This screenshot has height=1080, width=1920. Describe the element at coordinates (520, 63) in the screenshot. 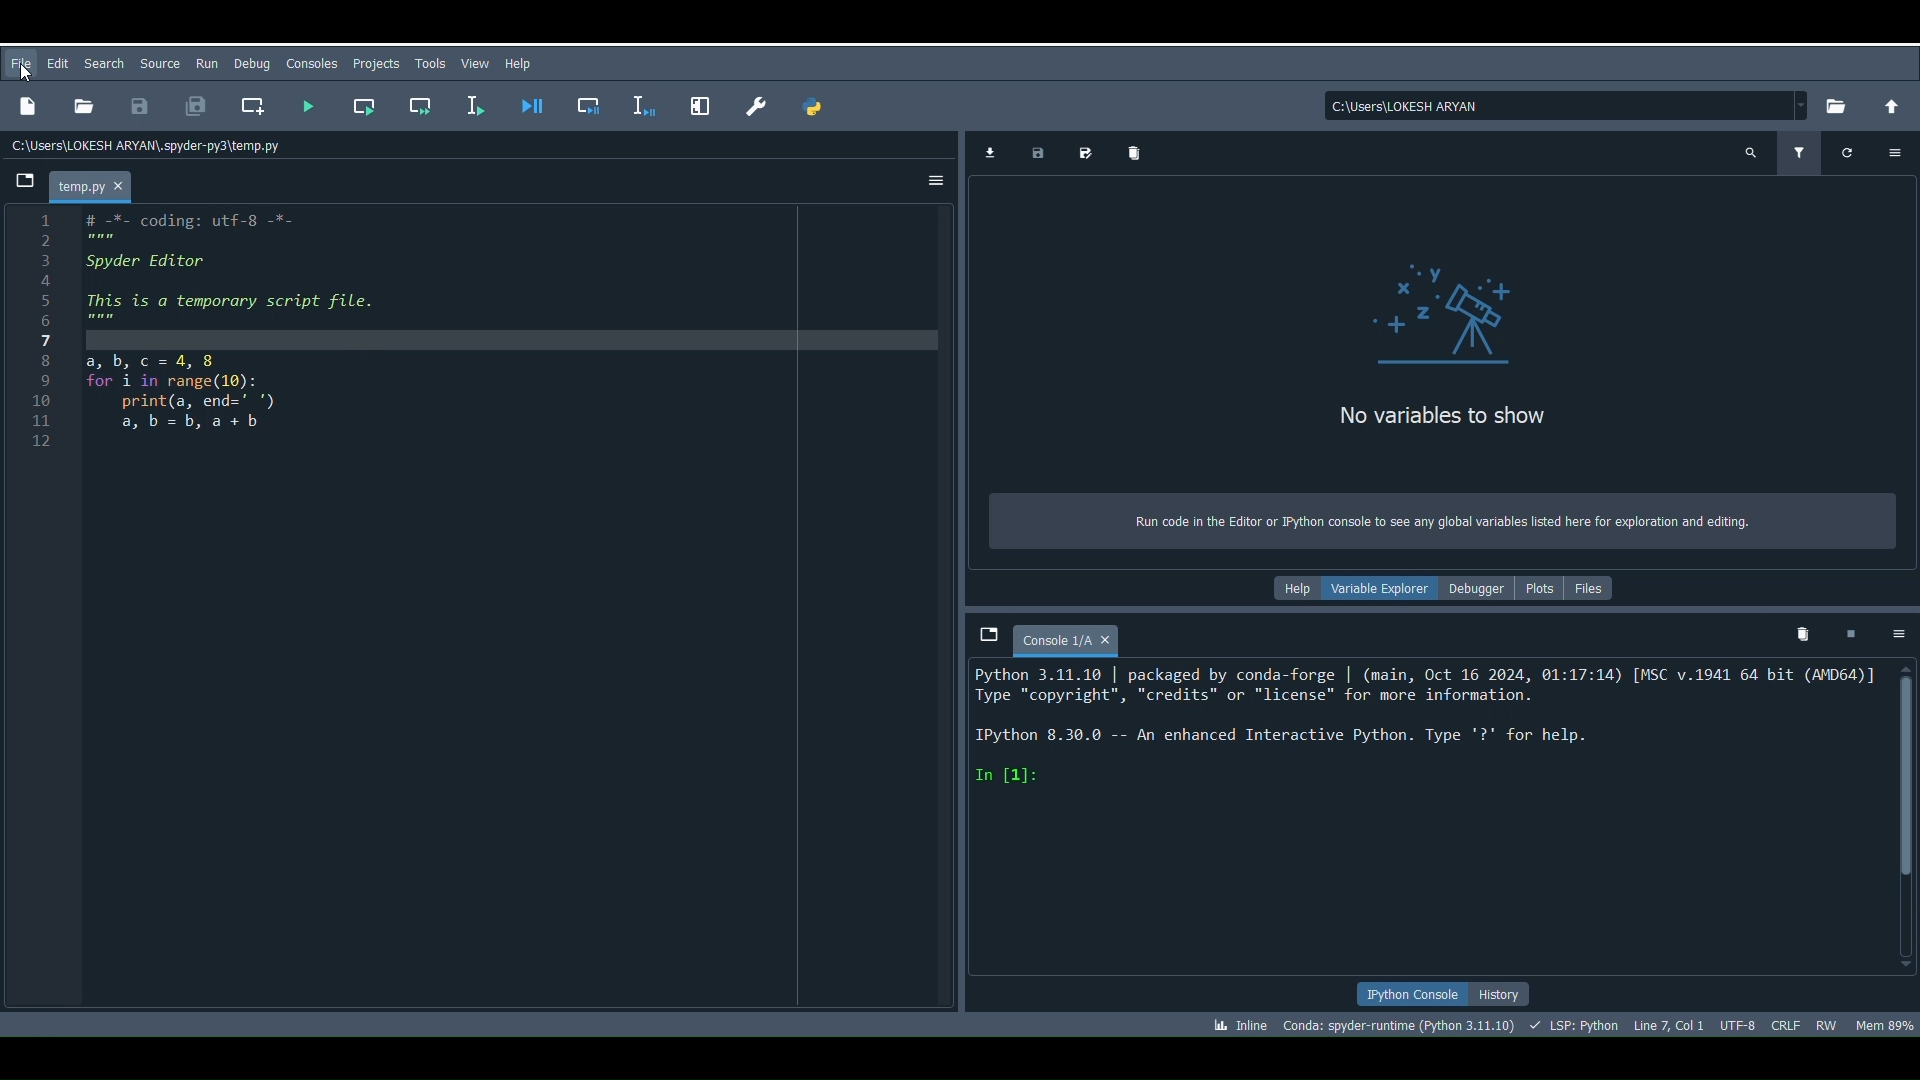

I see `Help` at that location.